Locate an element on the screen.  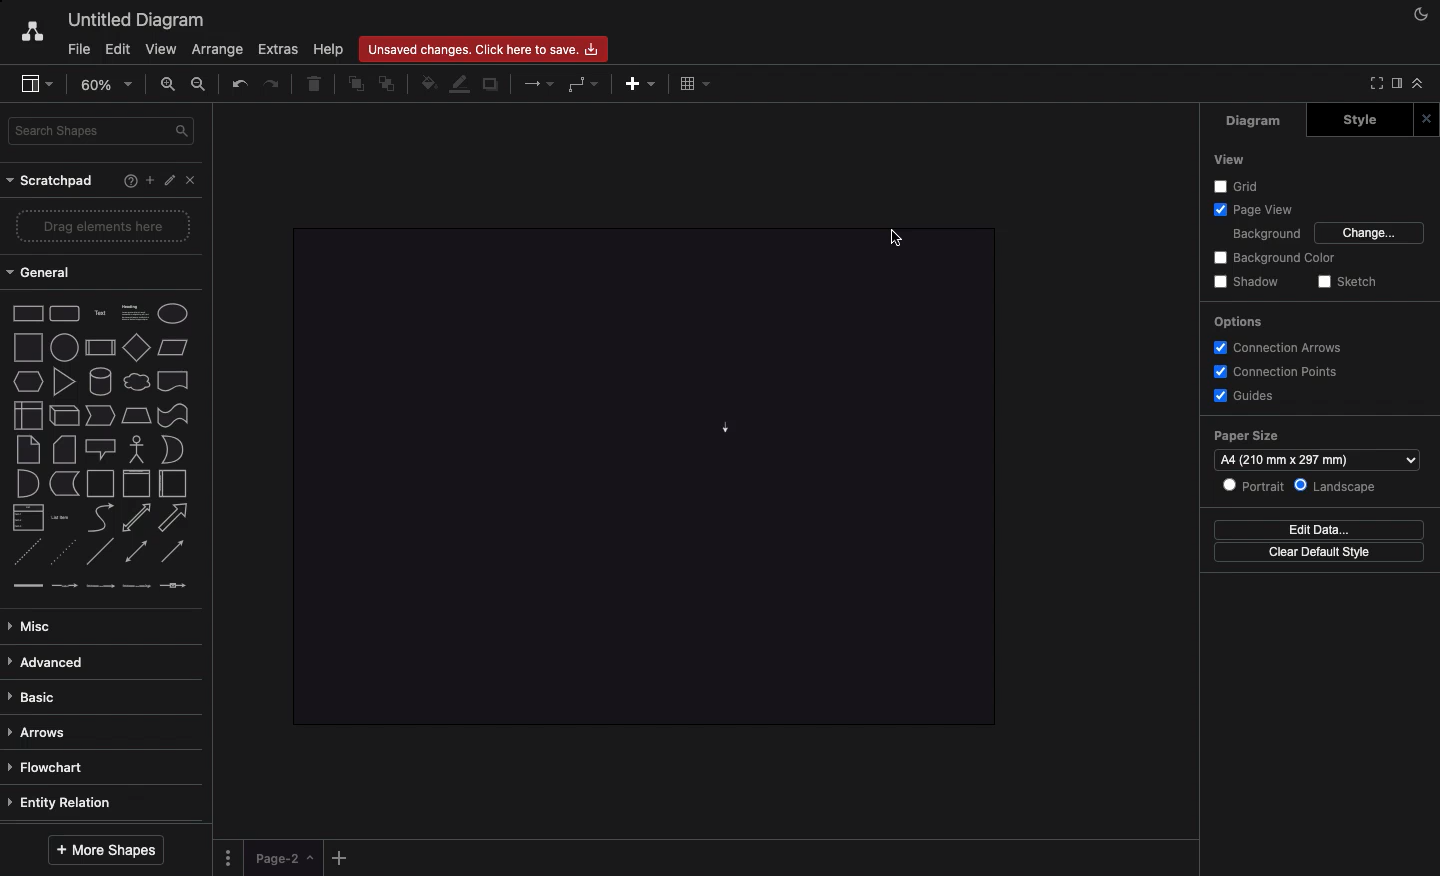
Entity relation is located at coordinates (69, 802).